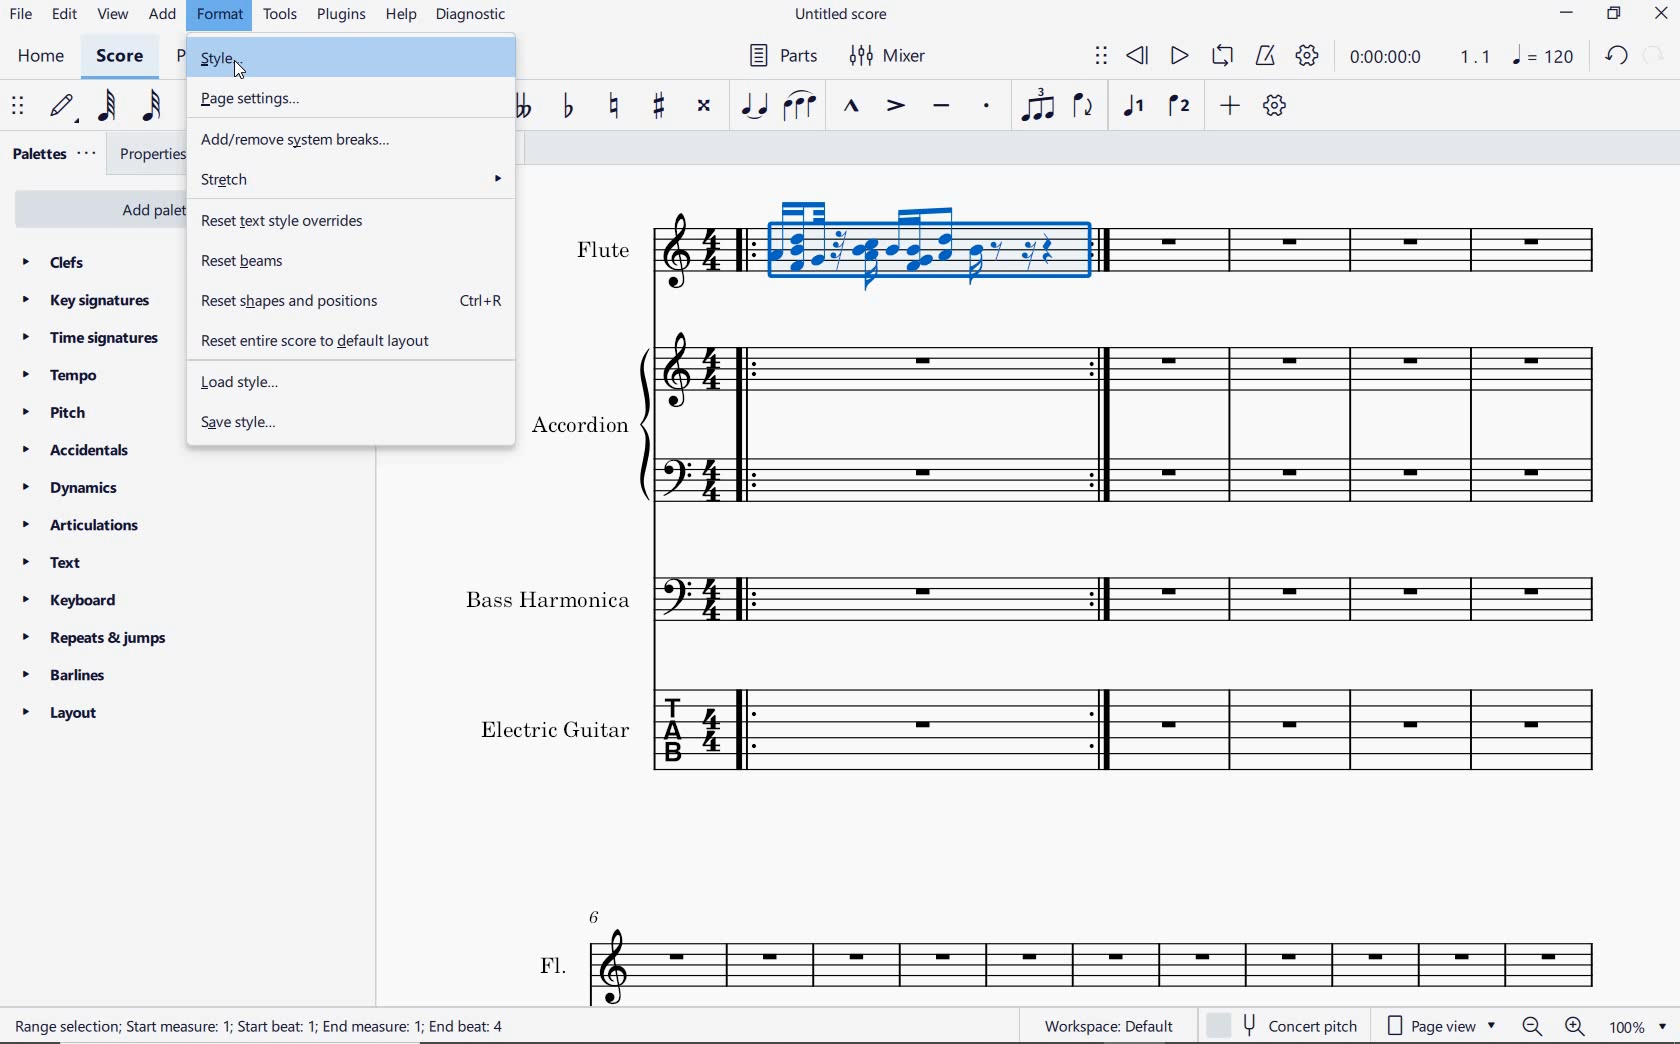 Image resolution: width=1680 pixels, height=1044 pixels. What do you see at coordinates (151, 155) in the screenshot?
I see `properties` at bounding box center [151, 155].